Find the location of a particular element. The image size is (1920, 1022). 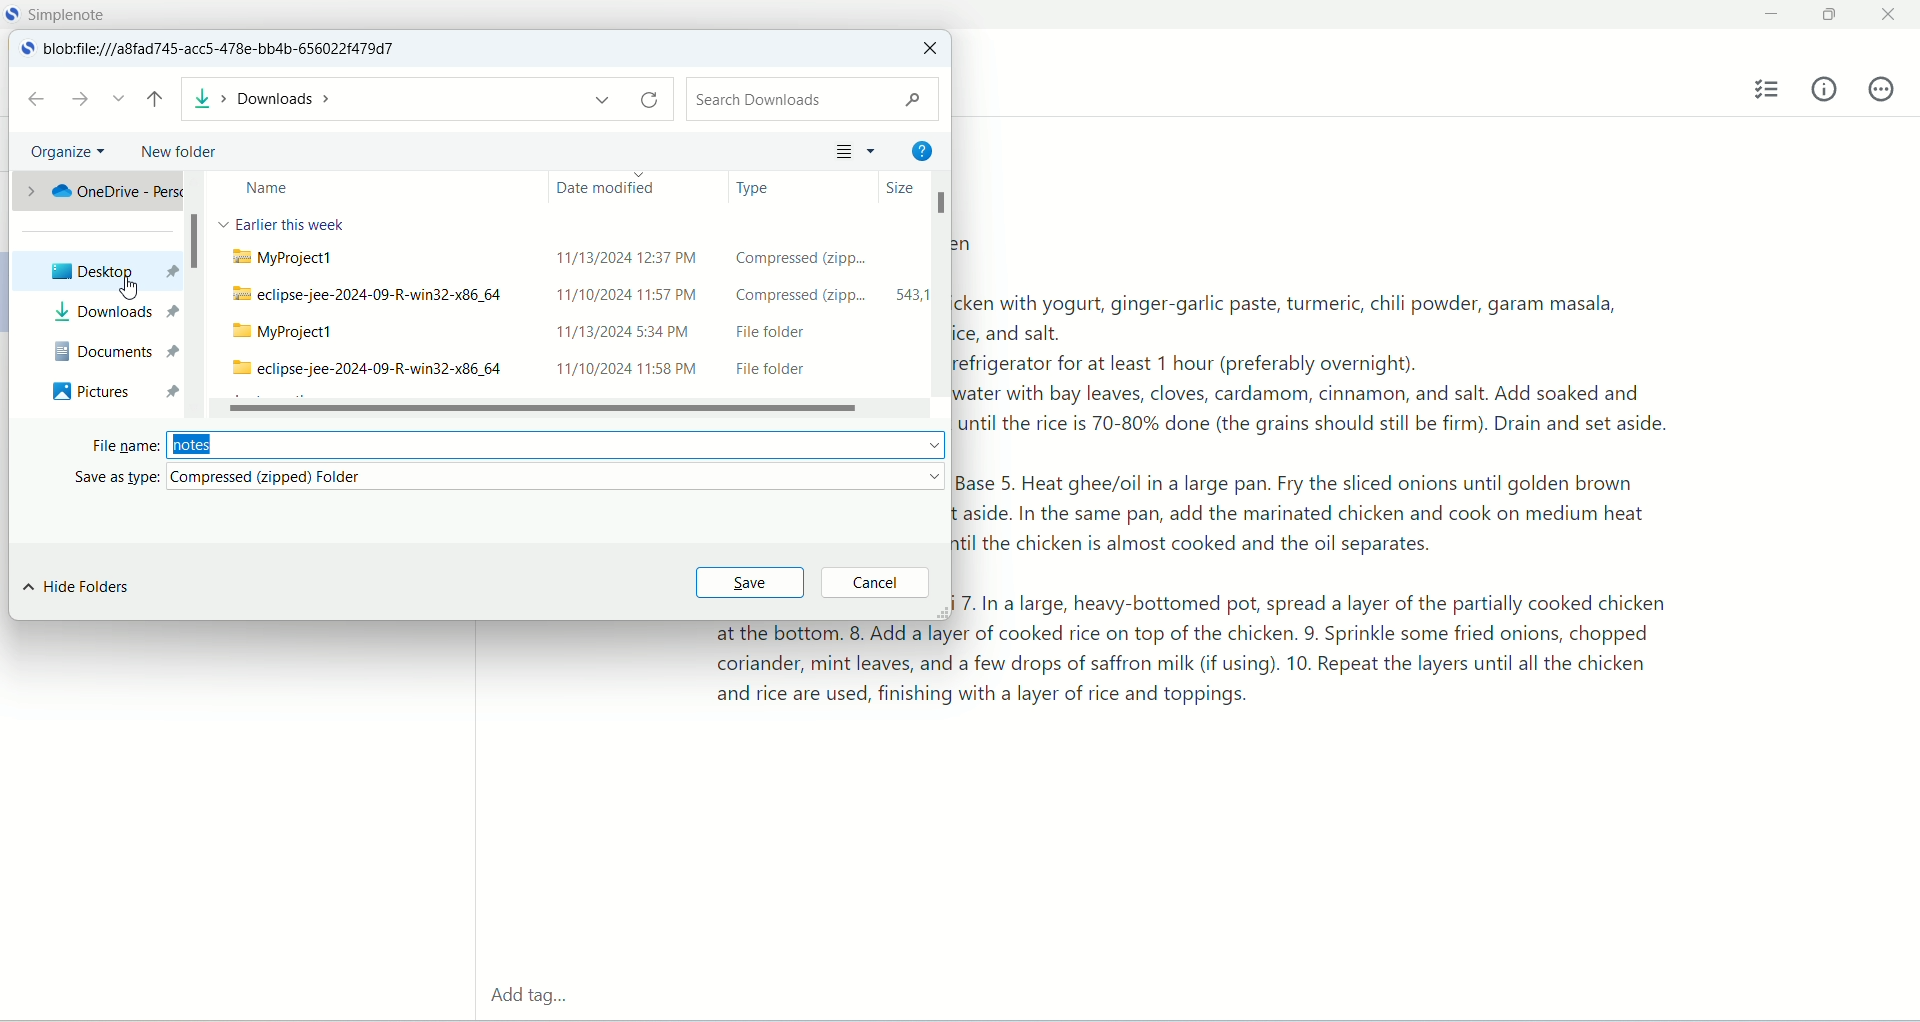

back is located at coordinates (35, 99).